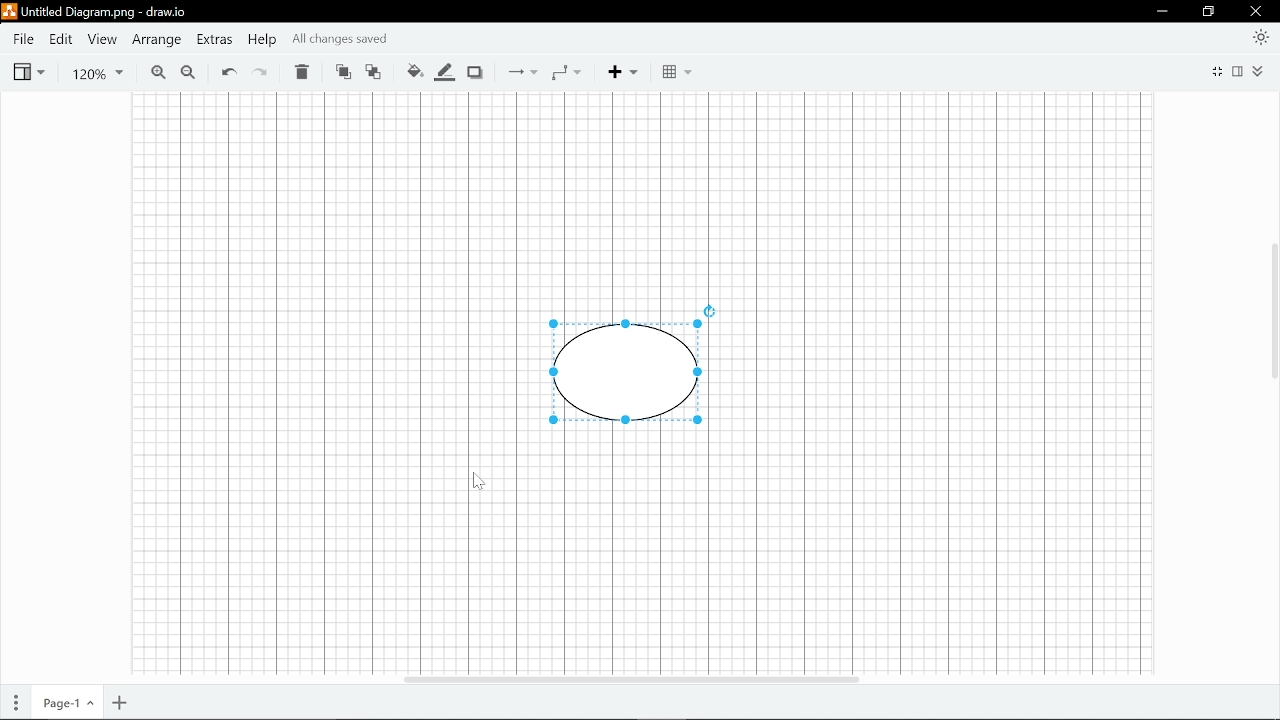  I want to click on connections, so click(517, 73).